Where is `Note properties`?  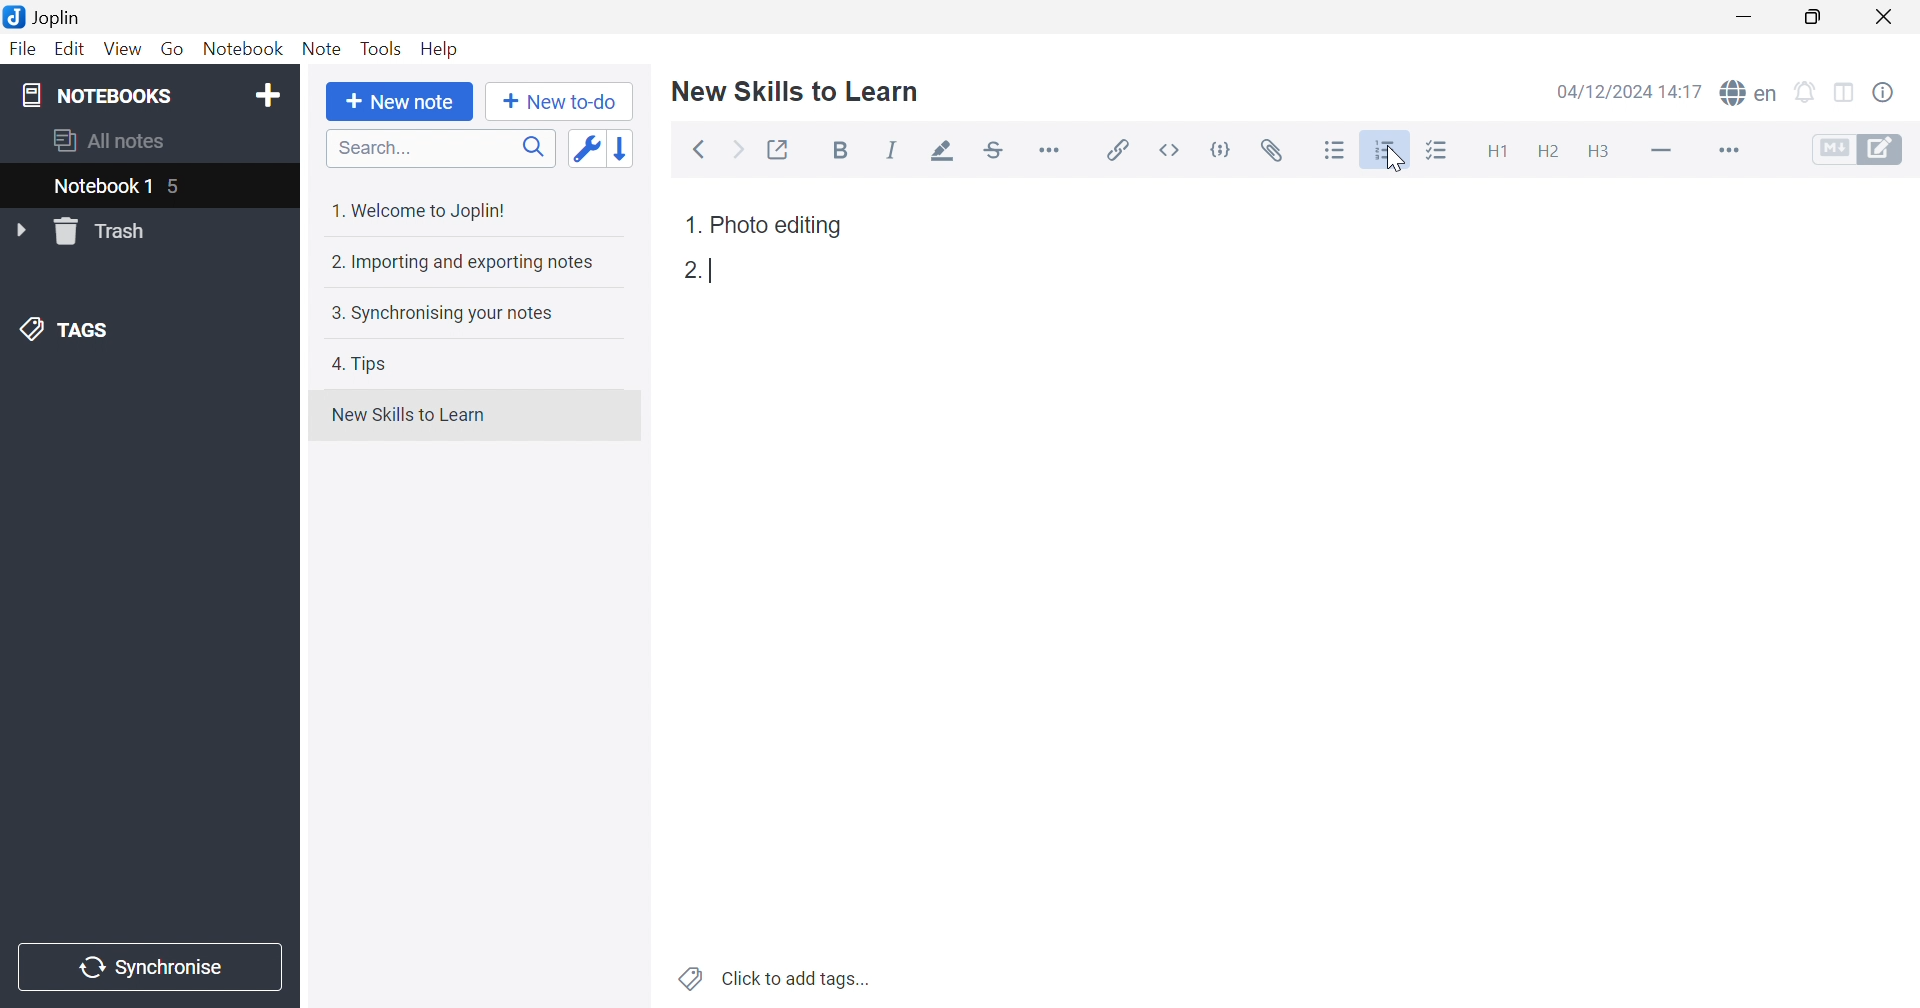 Note properties is located at coordinates (1883, 93).